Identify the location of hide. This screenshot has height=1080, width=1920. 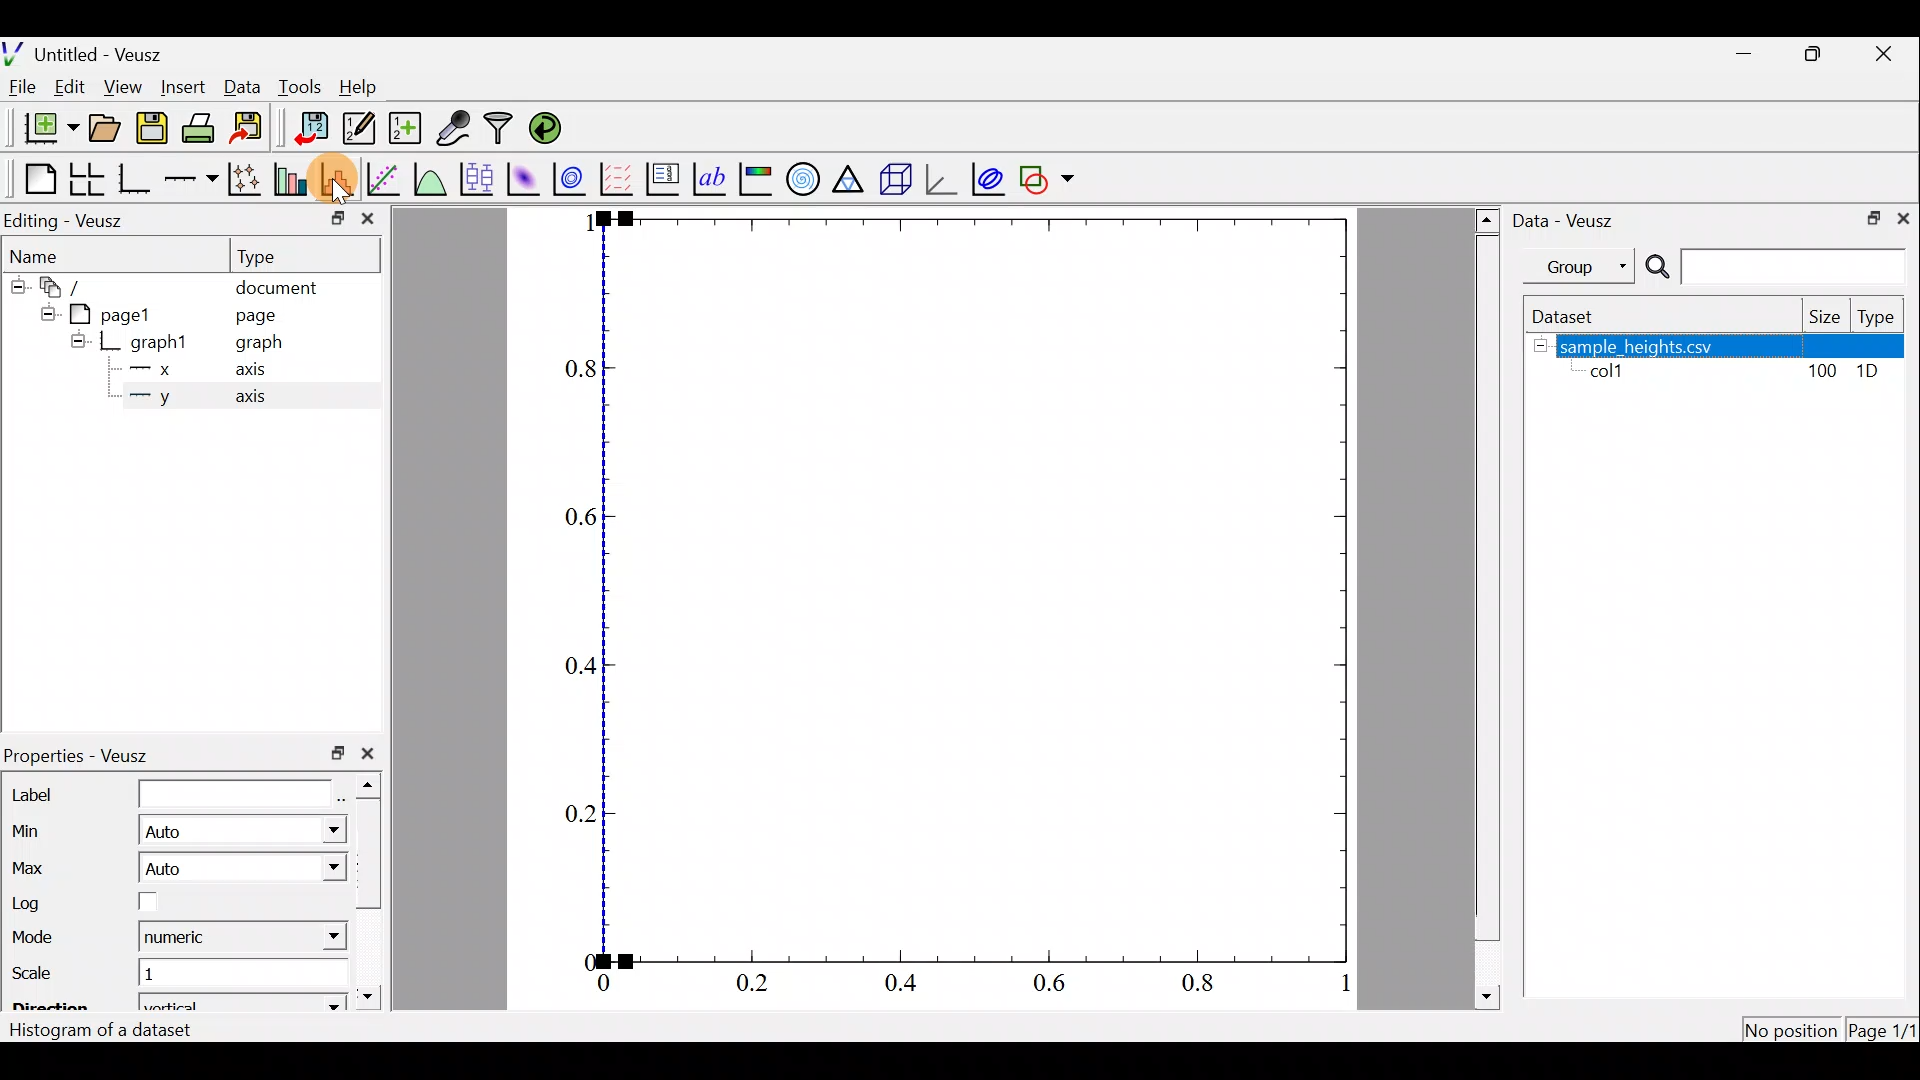
(77, 340).